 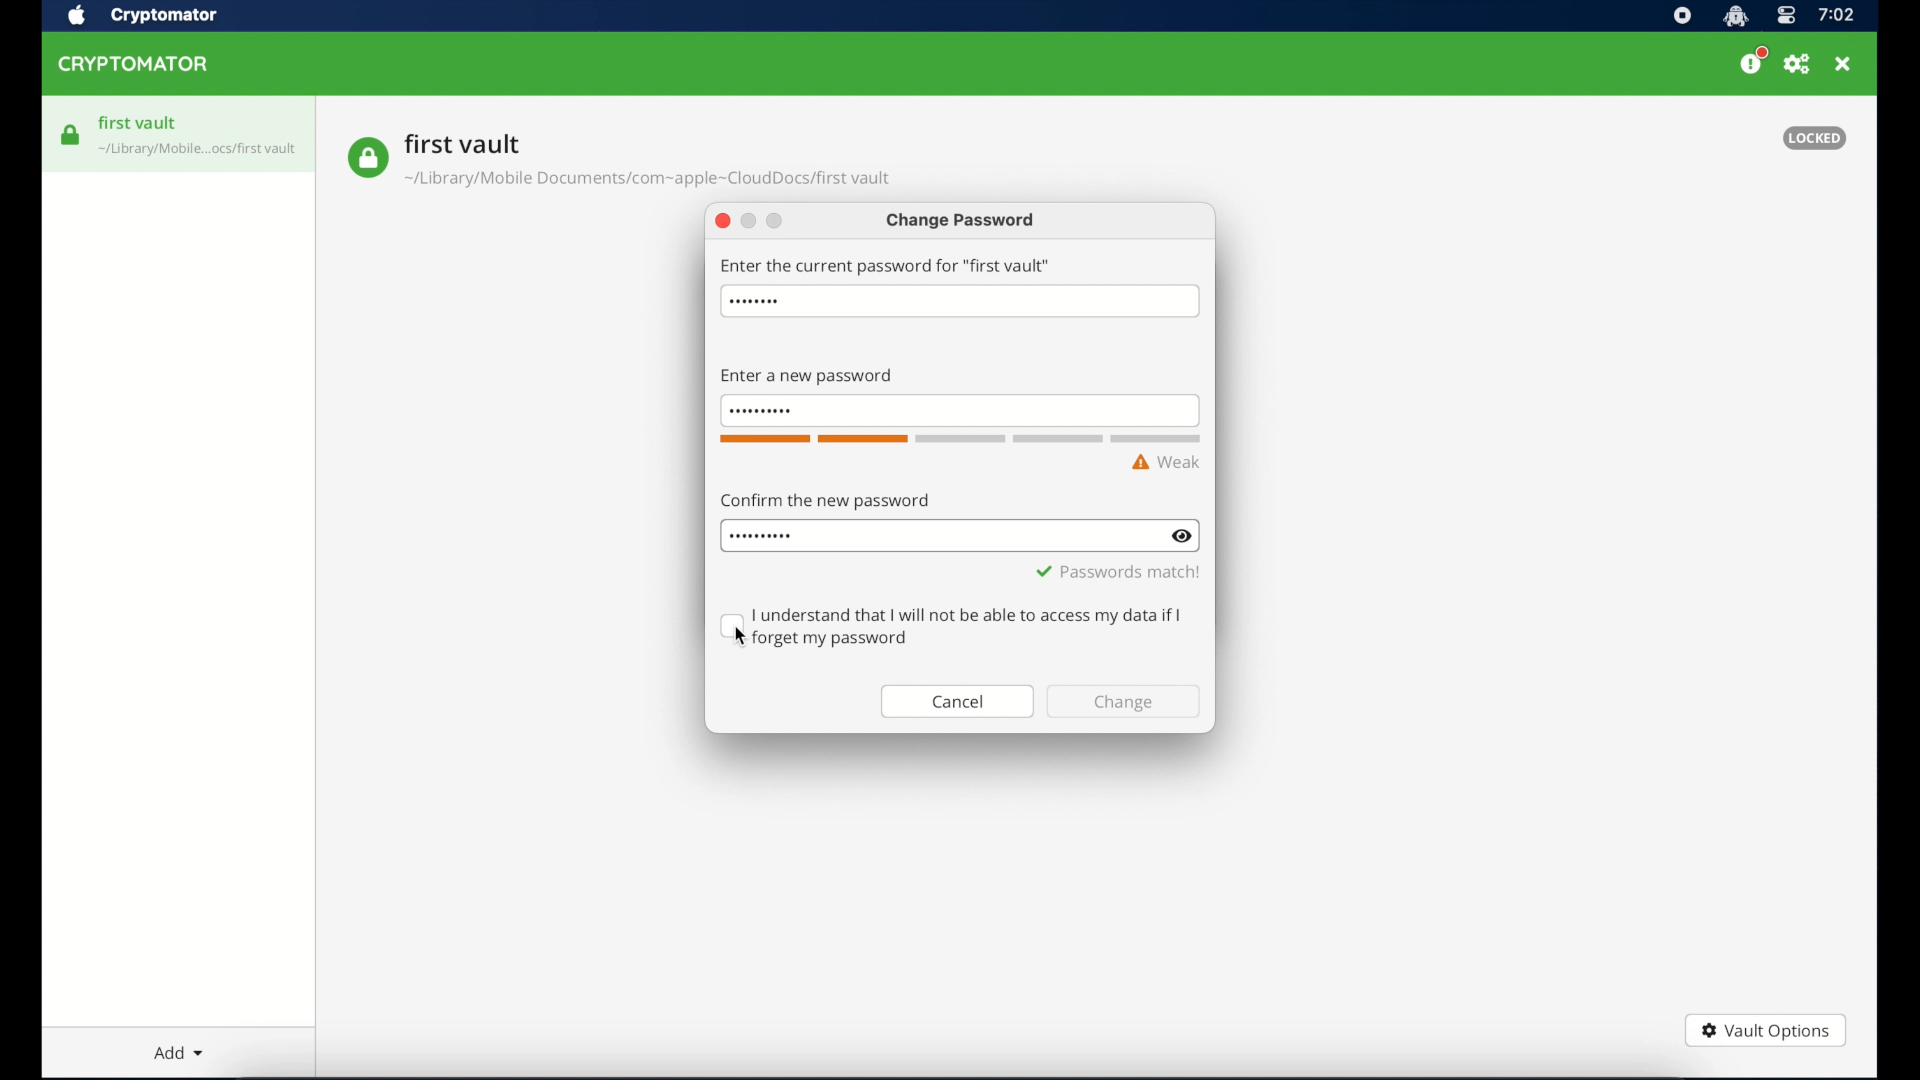 I want to click on close, so click(x=722, y=222).